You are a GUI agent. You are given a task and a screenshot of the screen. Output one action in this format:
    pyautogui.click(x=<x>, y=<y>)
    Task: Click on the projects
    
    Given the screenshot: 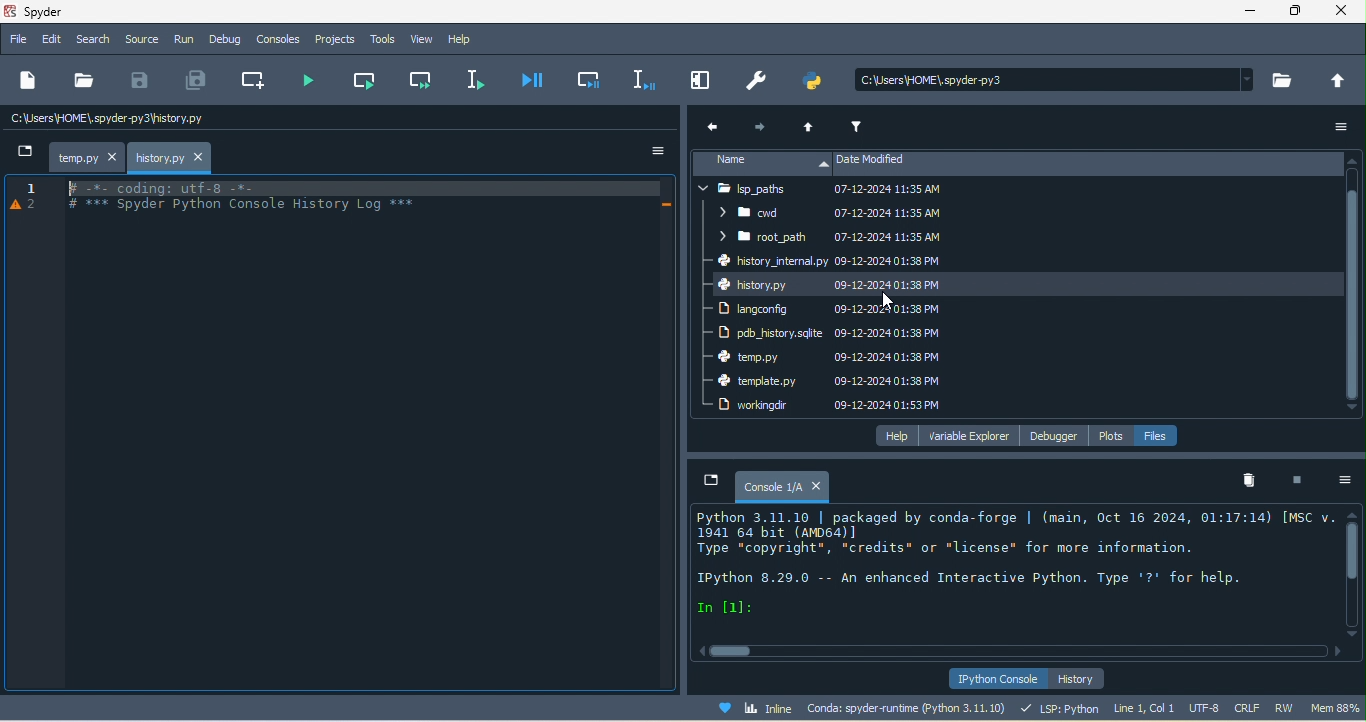 What is the action you would take?
    pyautogui.click(x=333, y=40)
    